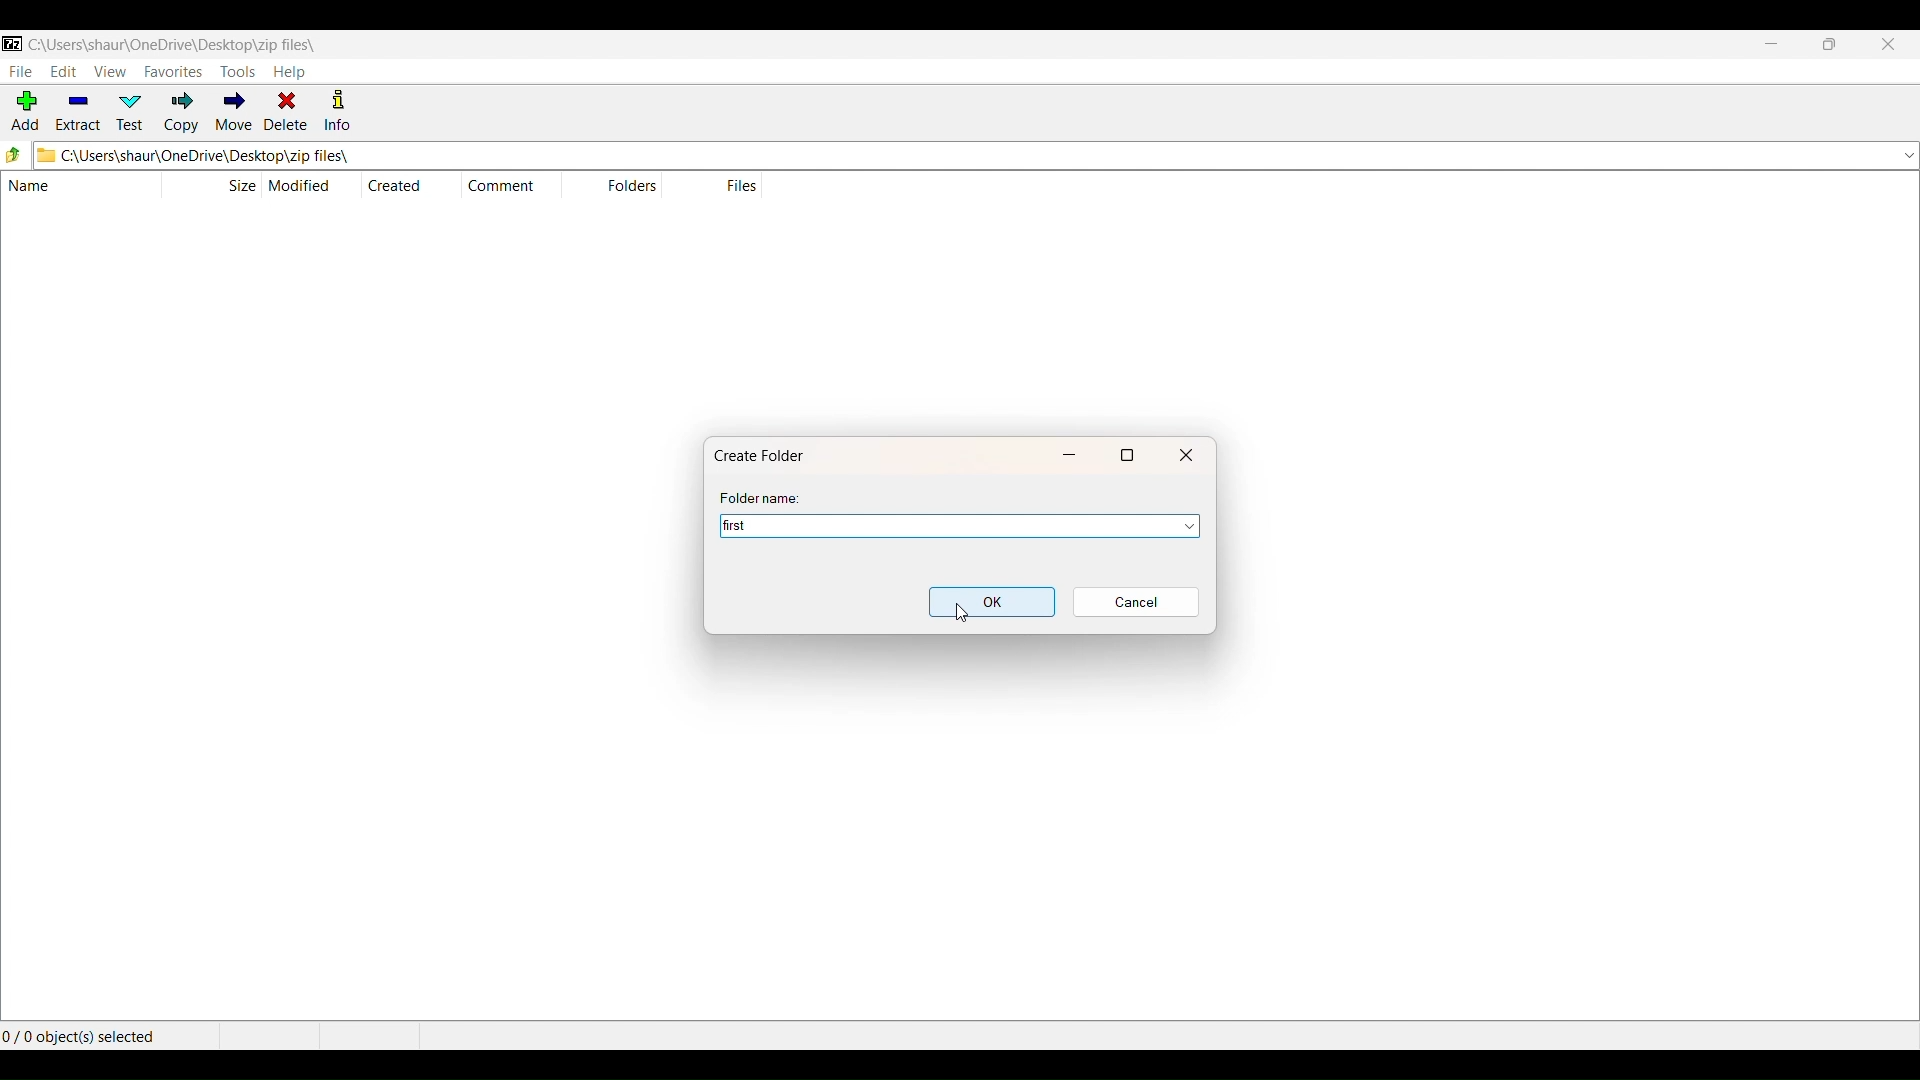 Image resolution: width=1920 pixels, height=1080 pixels. I want to click on HELP, so click(290, 72).